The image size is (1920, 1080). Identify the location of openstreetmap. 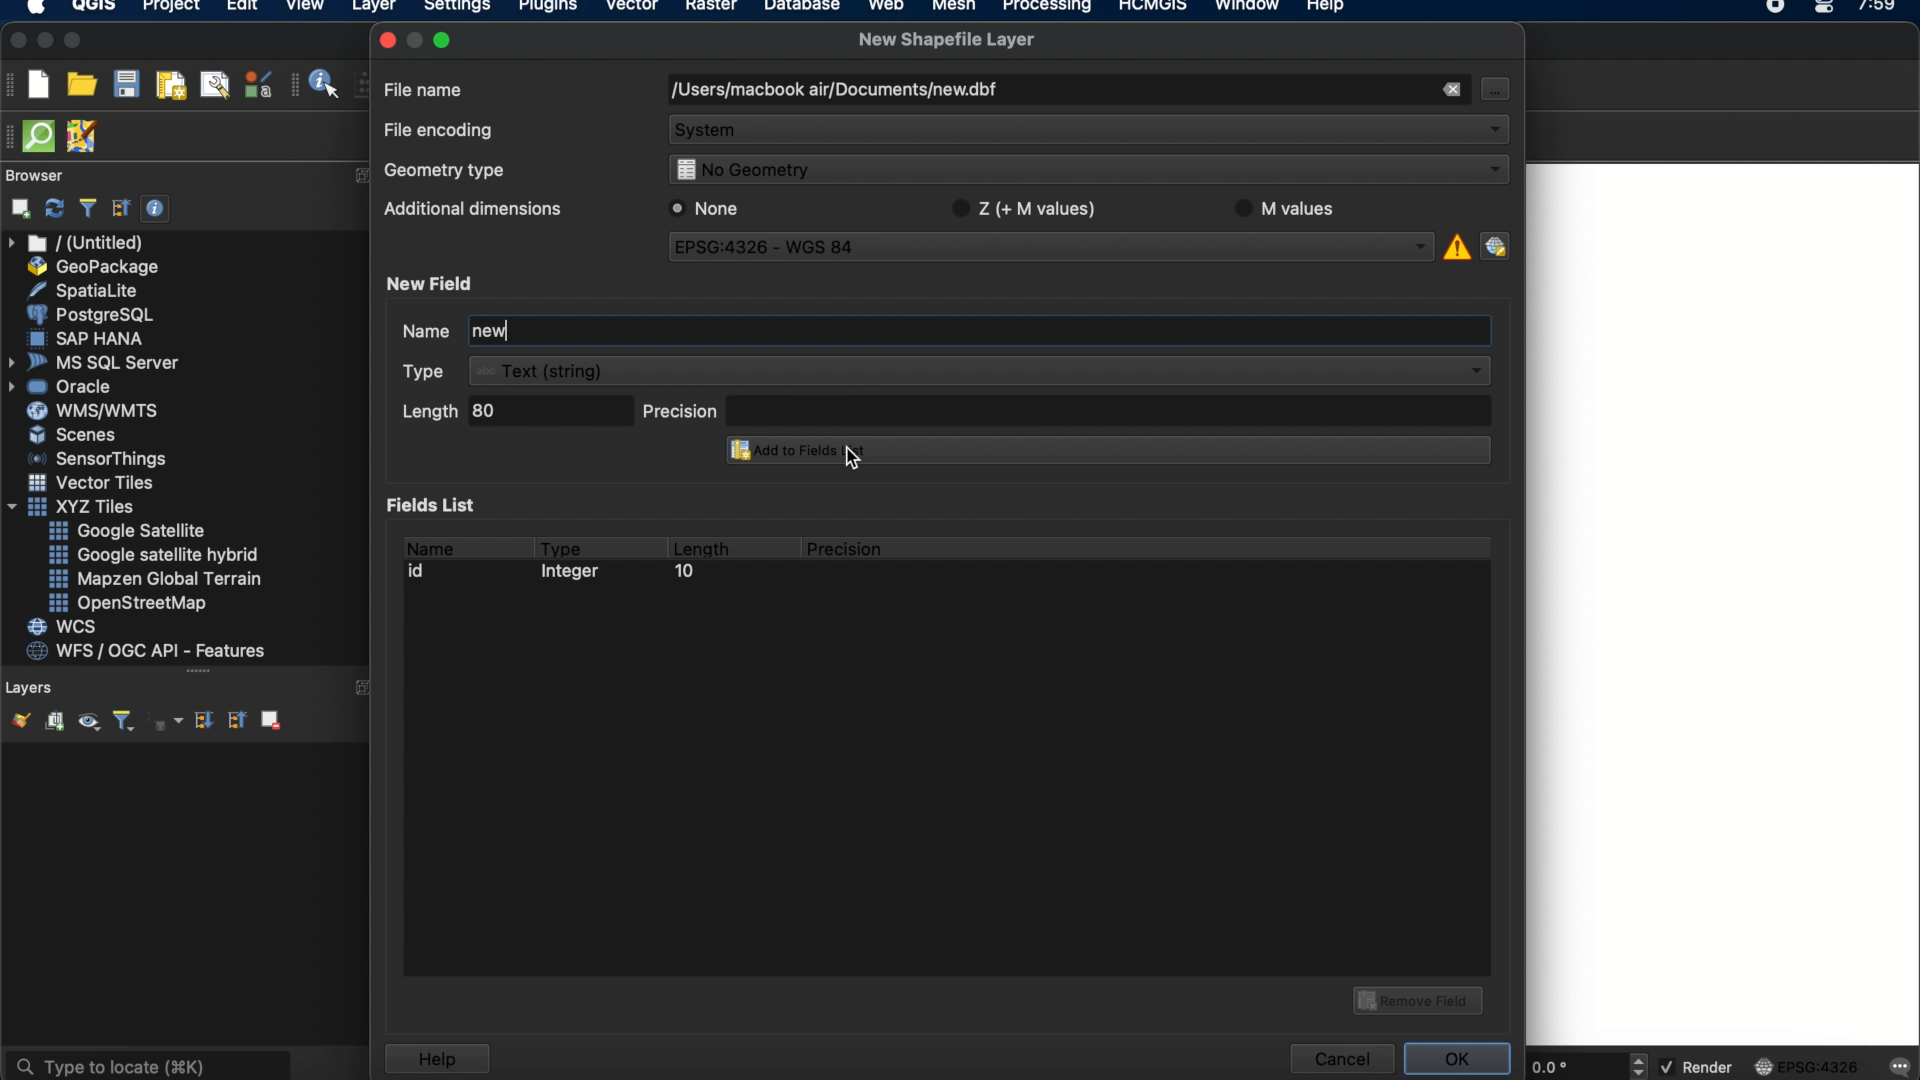
(128, 604).